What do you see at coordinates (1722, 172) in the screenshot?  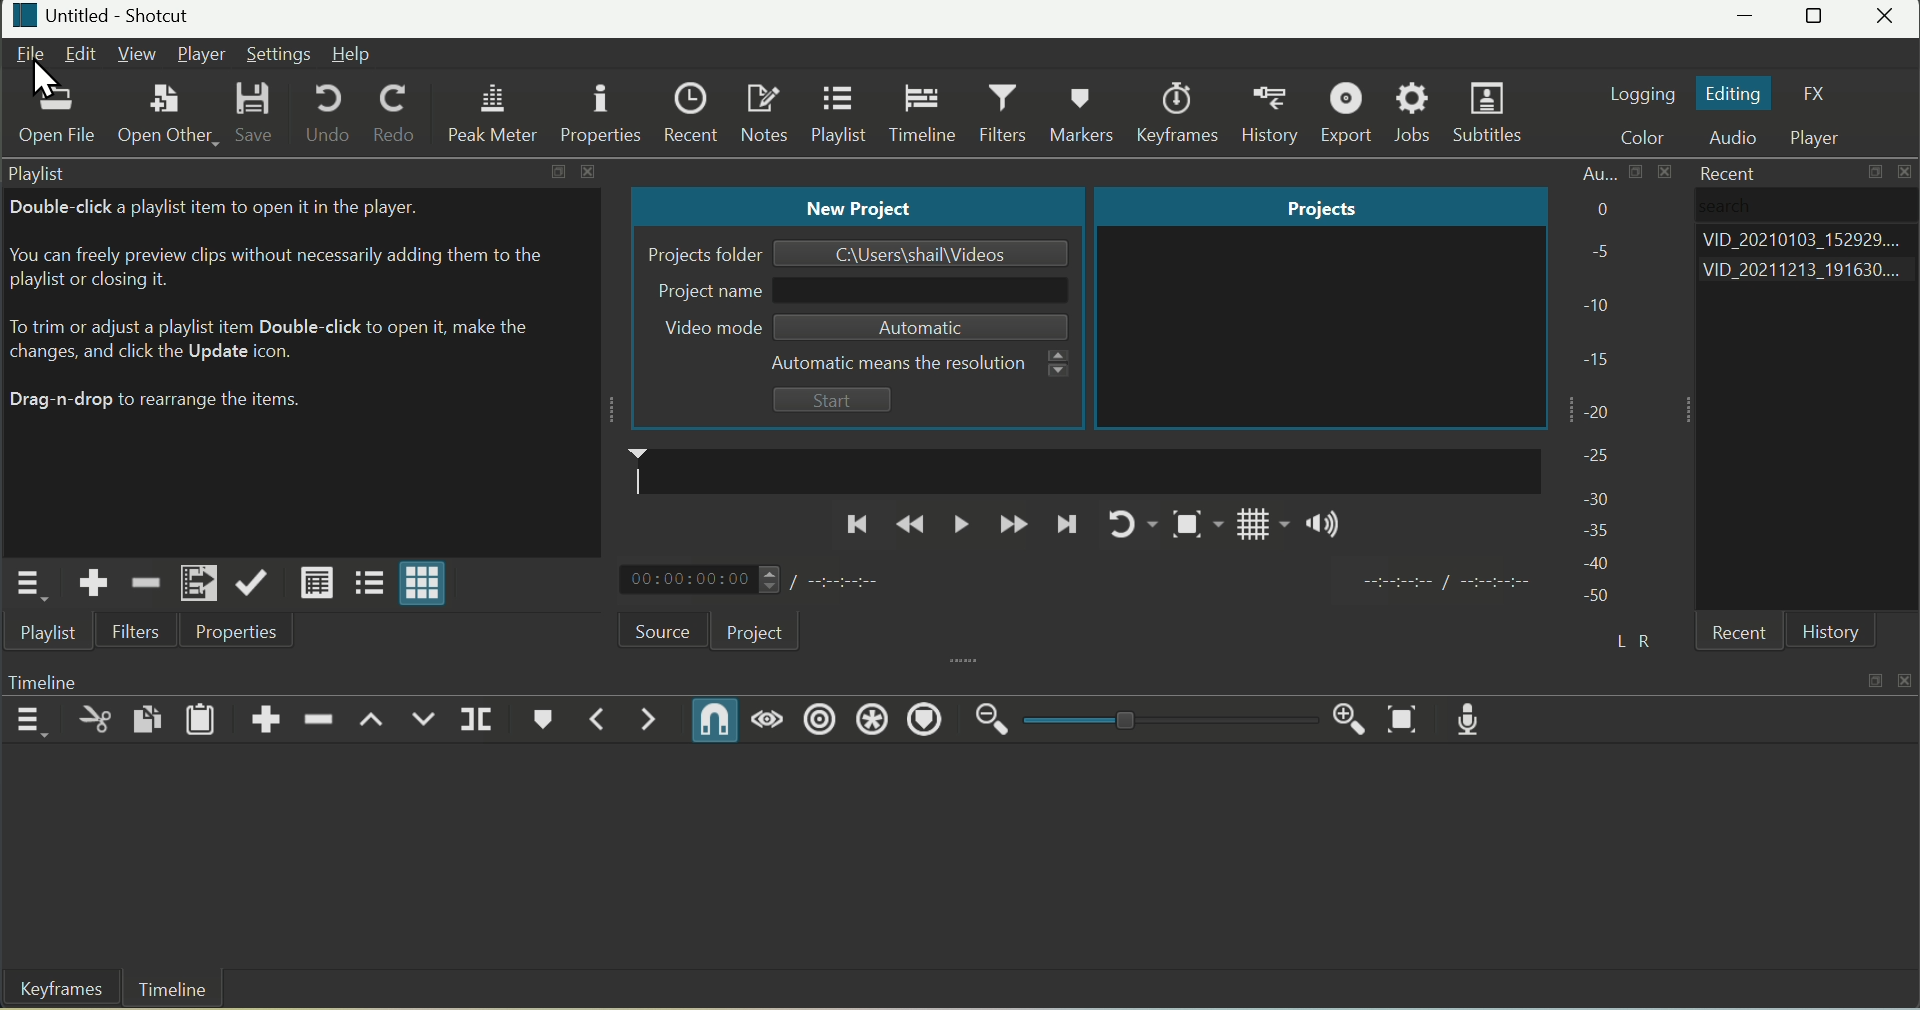 I see `Recent` at bounding box center [1722, 172].